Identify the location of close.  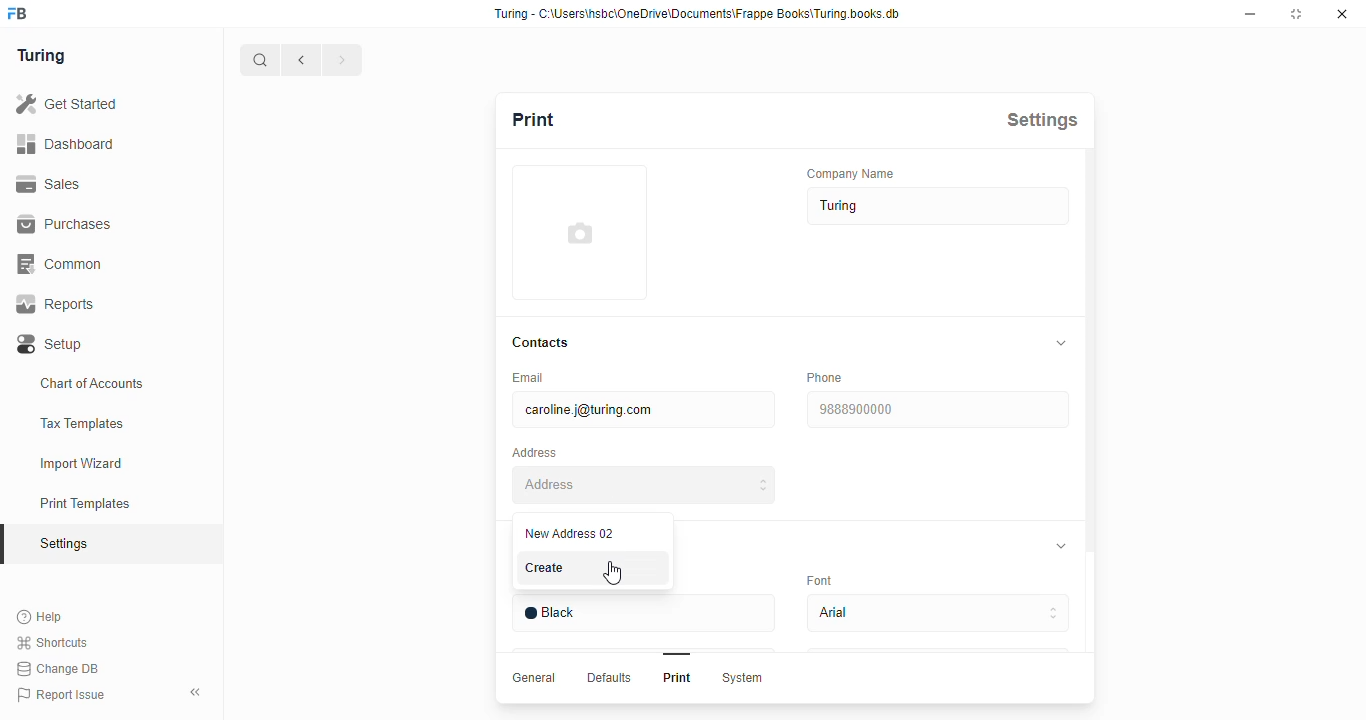
(1342, 14).